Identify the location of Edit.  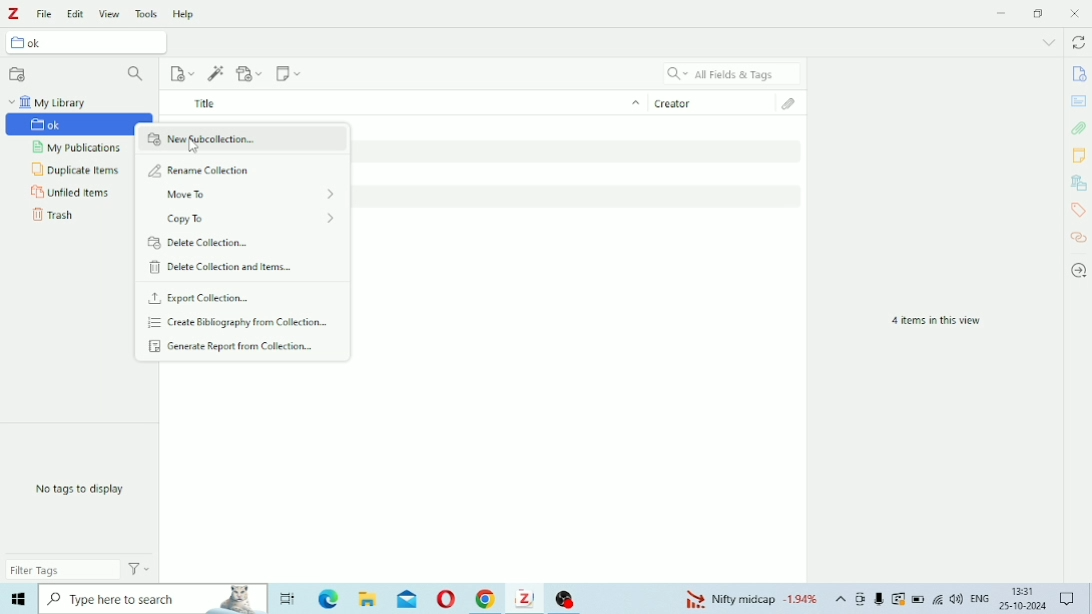
(74, 14).